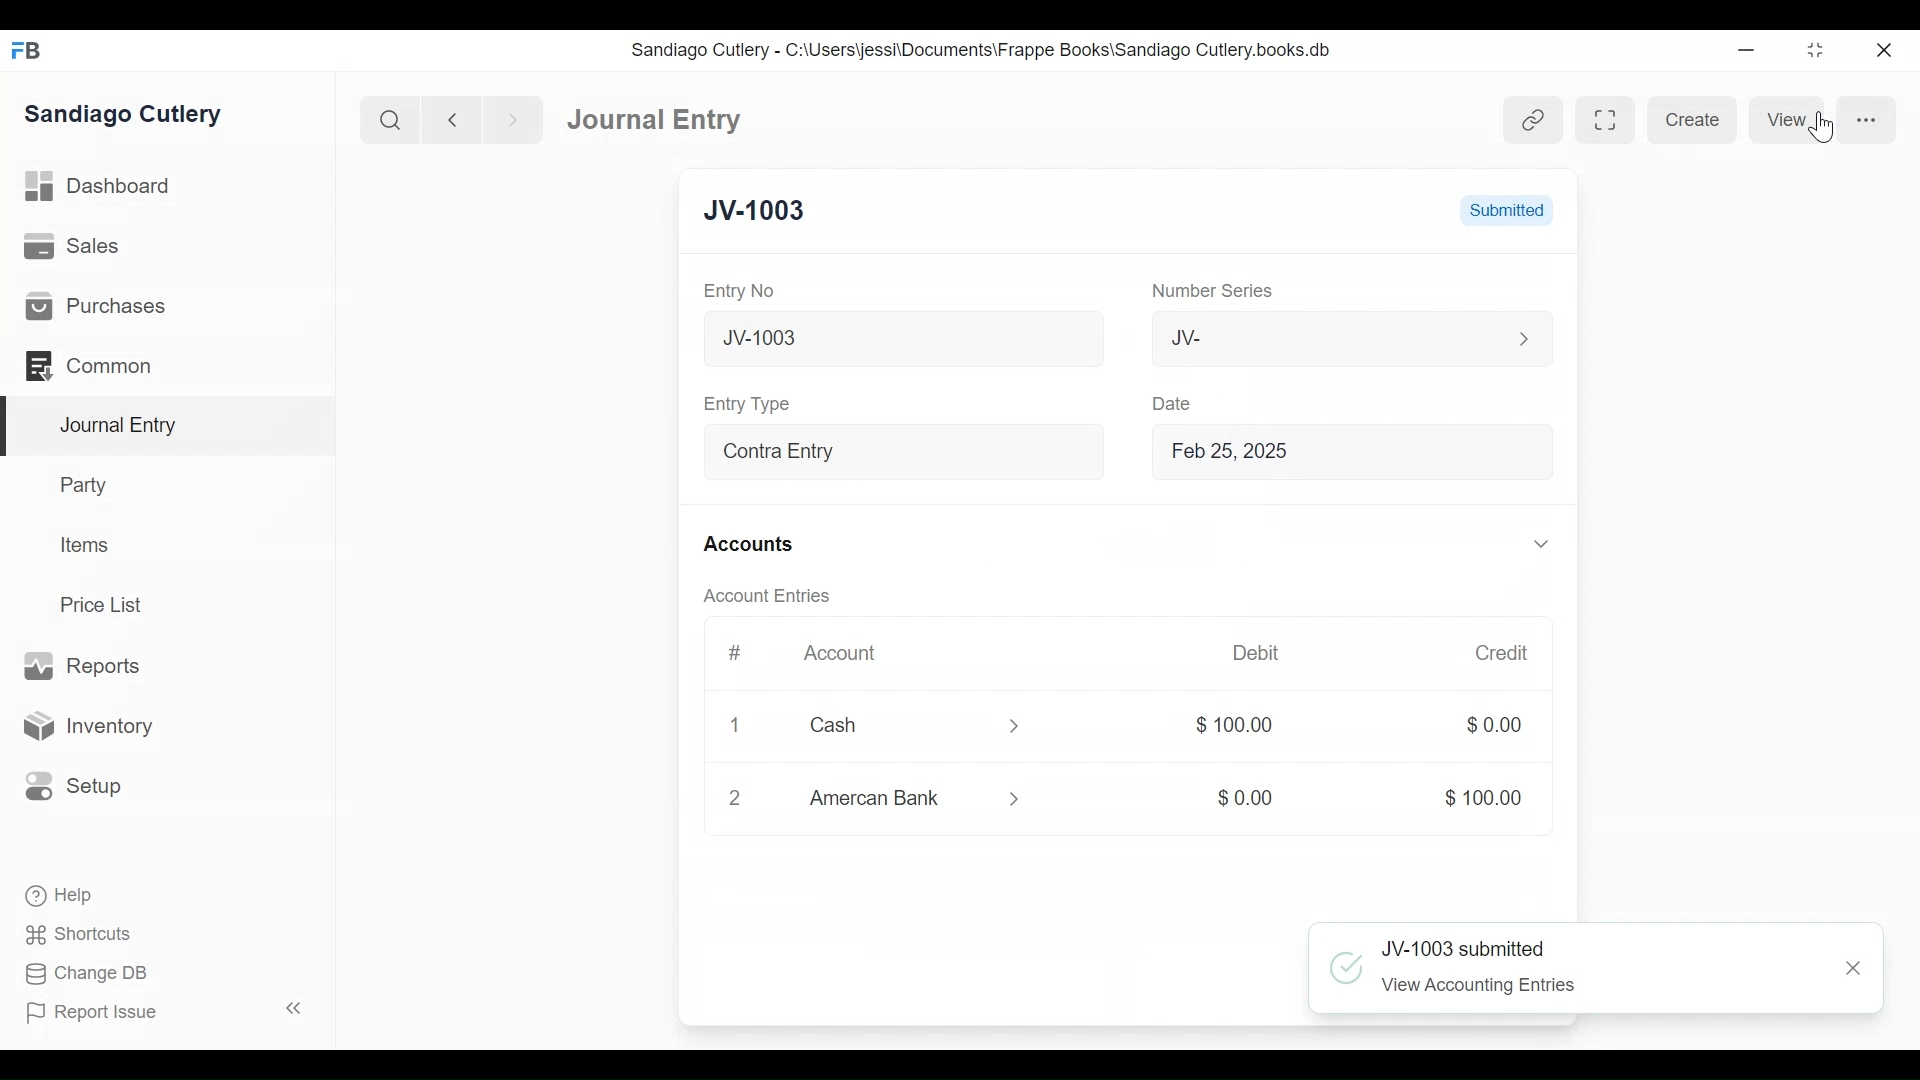 This screenshot has width=1920, height=1080. I want to click on $0.00, so click(1231, 798).